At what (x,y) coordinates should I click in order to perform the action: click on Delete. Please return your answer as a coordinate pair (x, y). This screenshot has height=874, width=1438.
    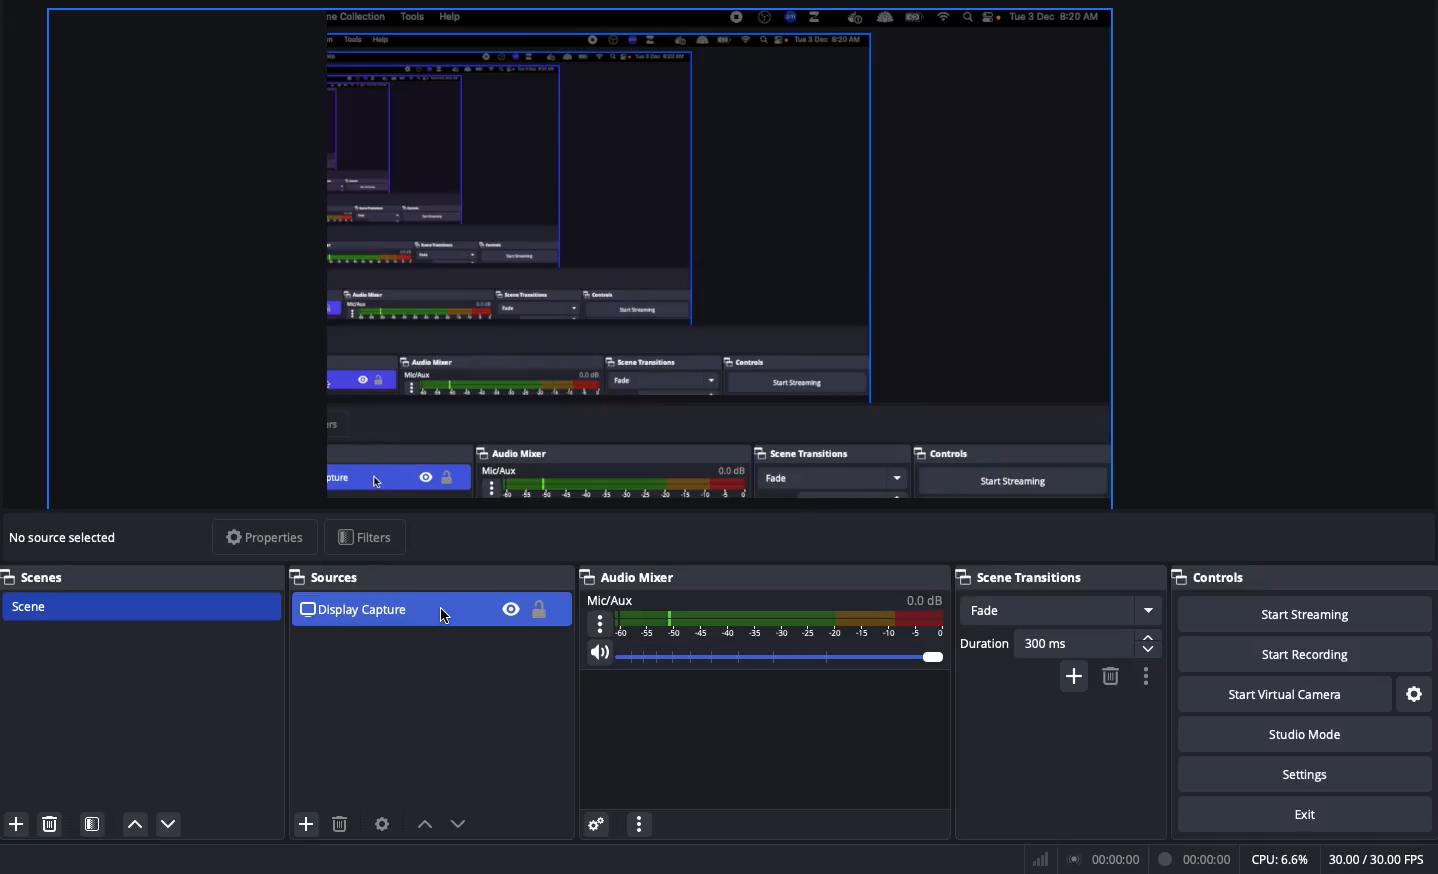
    Looking at the image, I should click on (50, 825).